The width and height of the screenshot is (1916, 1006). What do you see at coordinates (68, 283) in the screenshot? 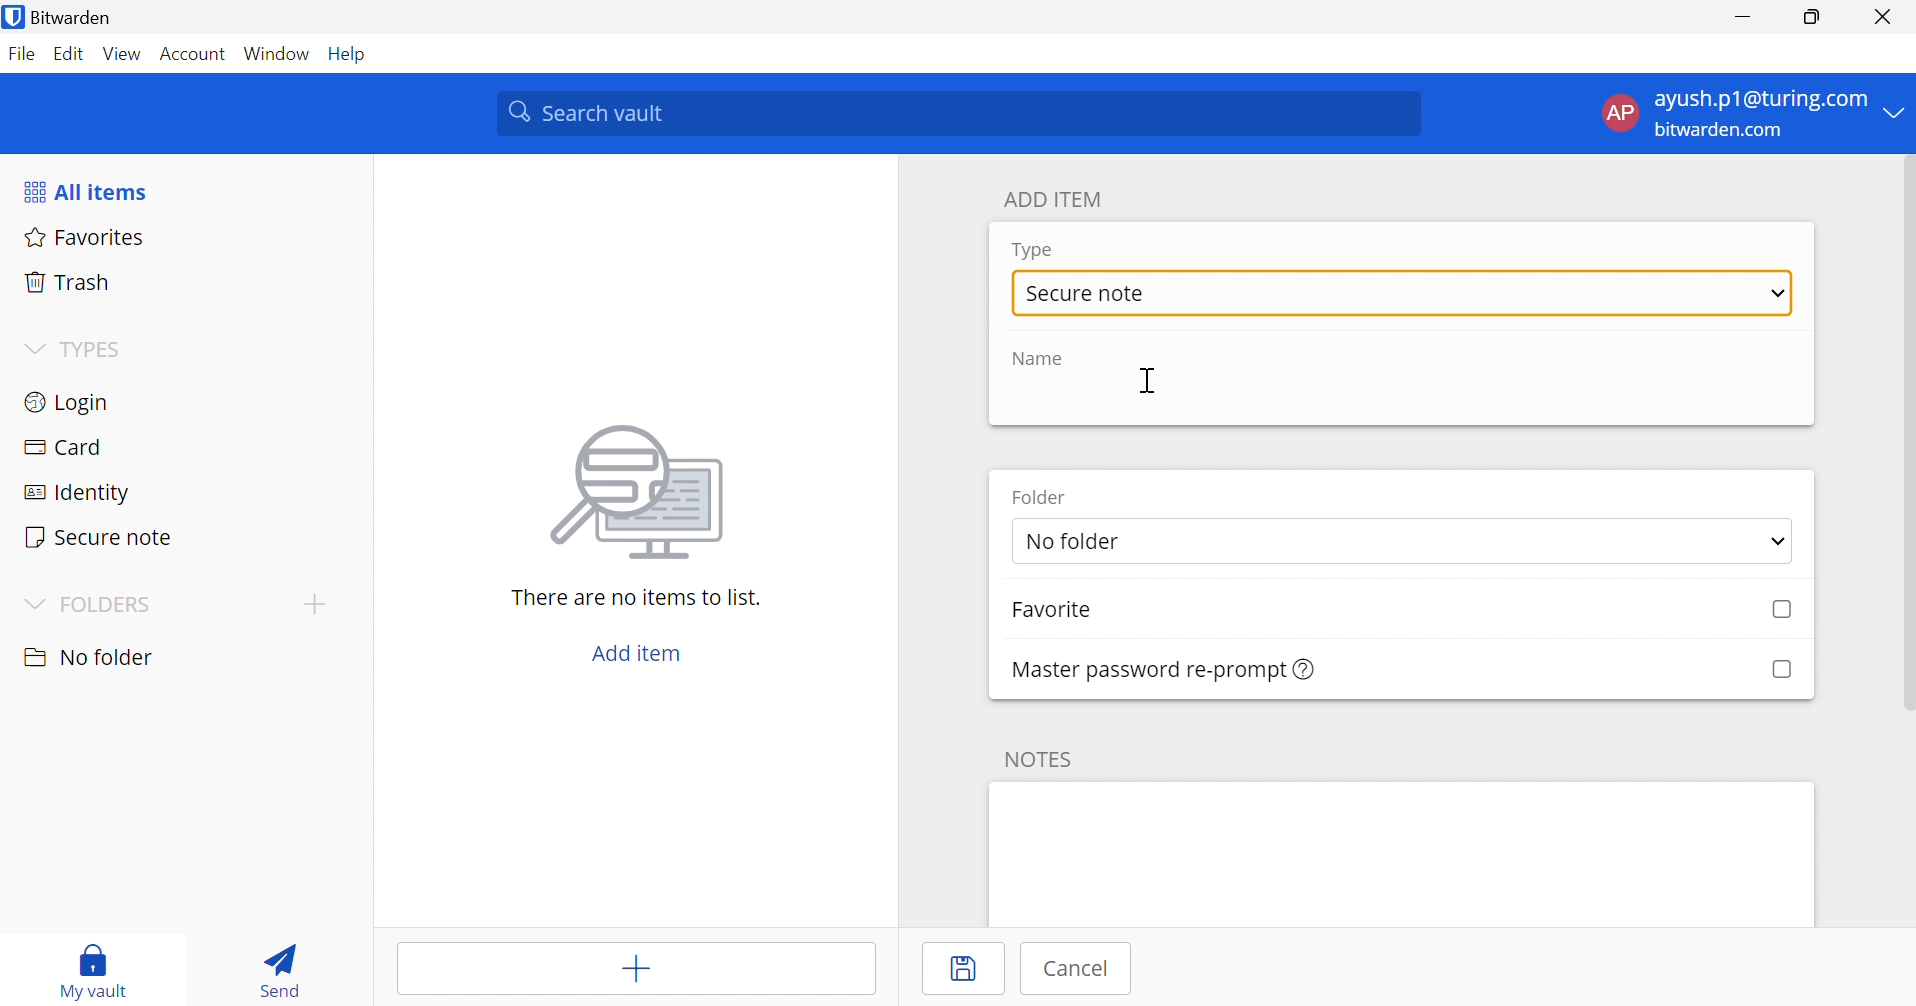
I see `Trash` at bounding box center [68, 283].